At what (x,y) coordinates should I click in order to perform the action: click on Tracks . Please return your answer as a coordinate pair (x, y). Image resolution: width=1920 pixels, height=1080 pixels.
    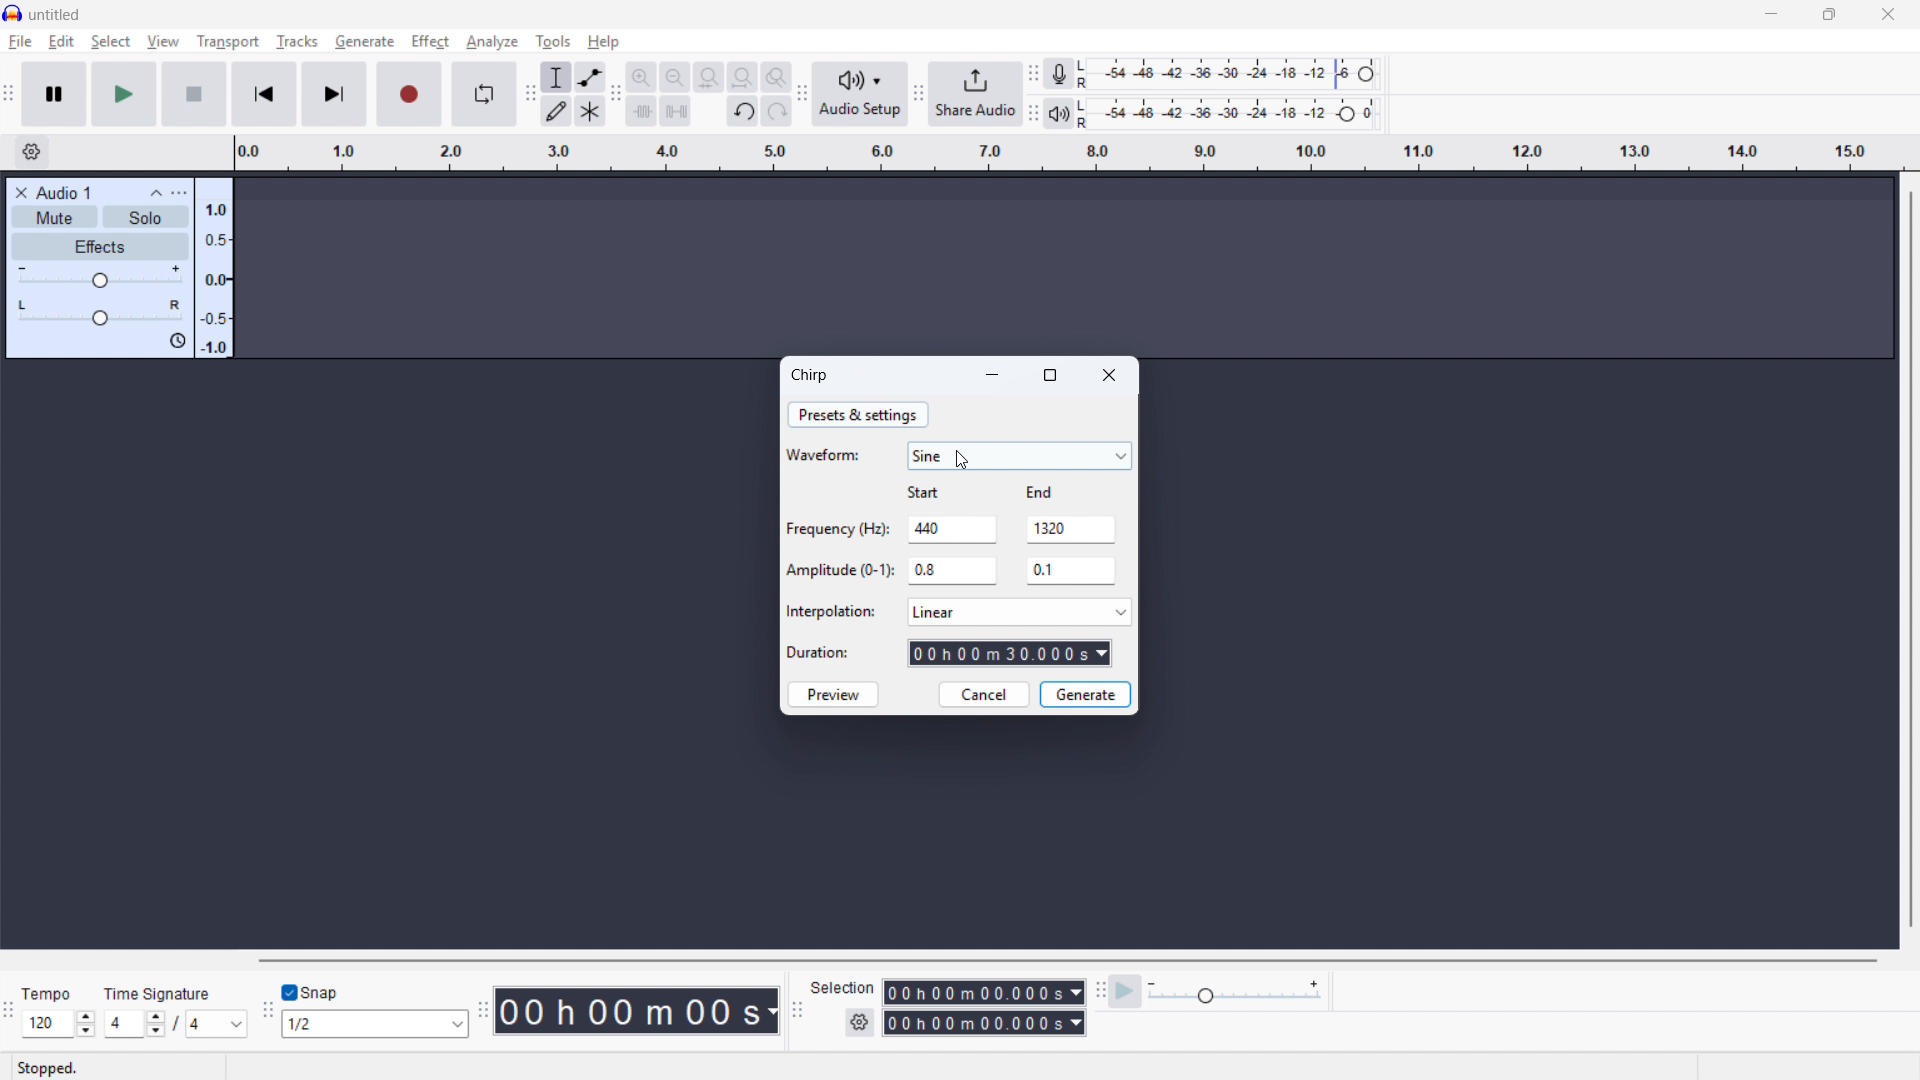
    Looking at the image, I should click on (296, 41).